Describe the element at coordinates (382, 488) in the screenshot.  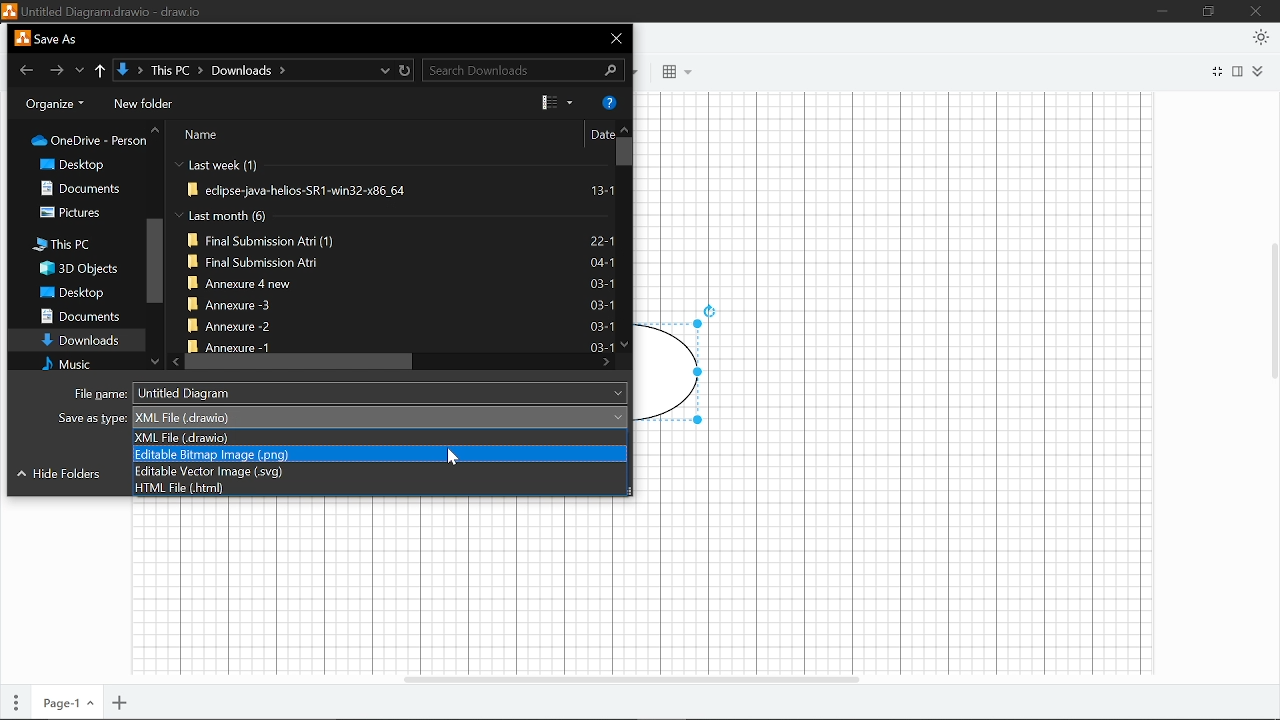
I see `Save as HTML file` at that location.